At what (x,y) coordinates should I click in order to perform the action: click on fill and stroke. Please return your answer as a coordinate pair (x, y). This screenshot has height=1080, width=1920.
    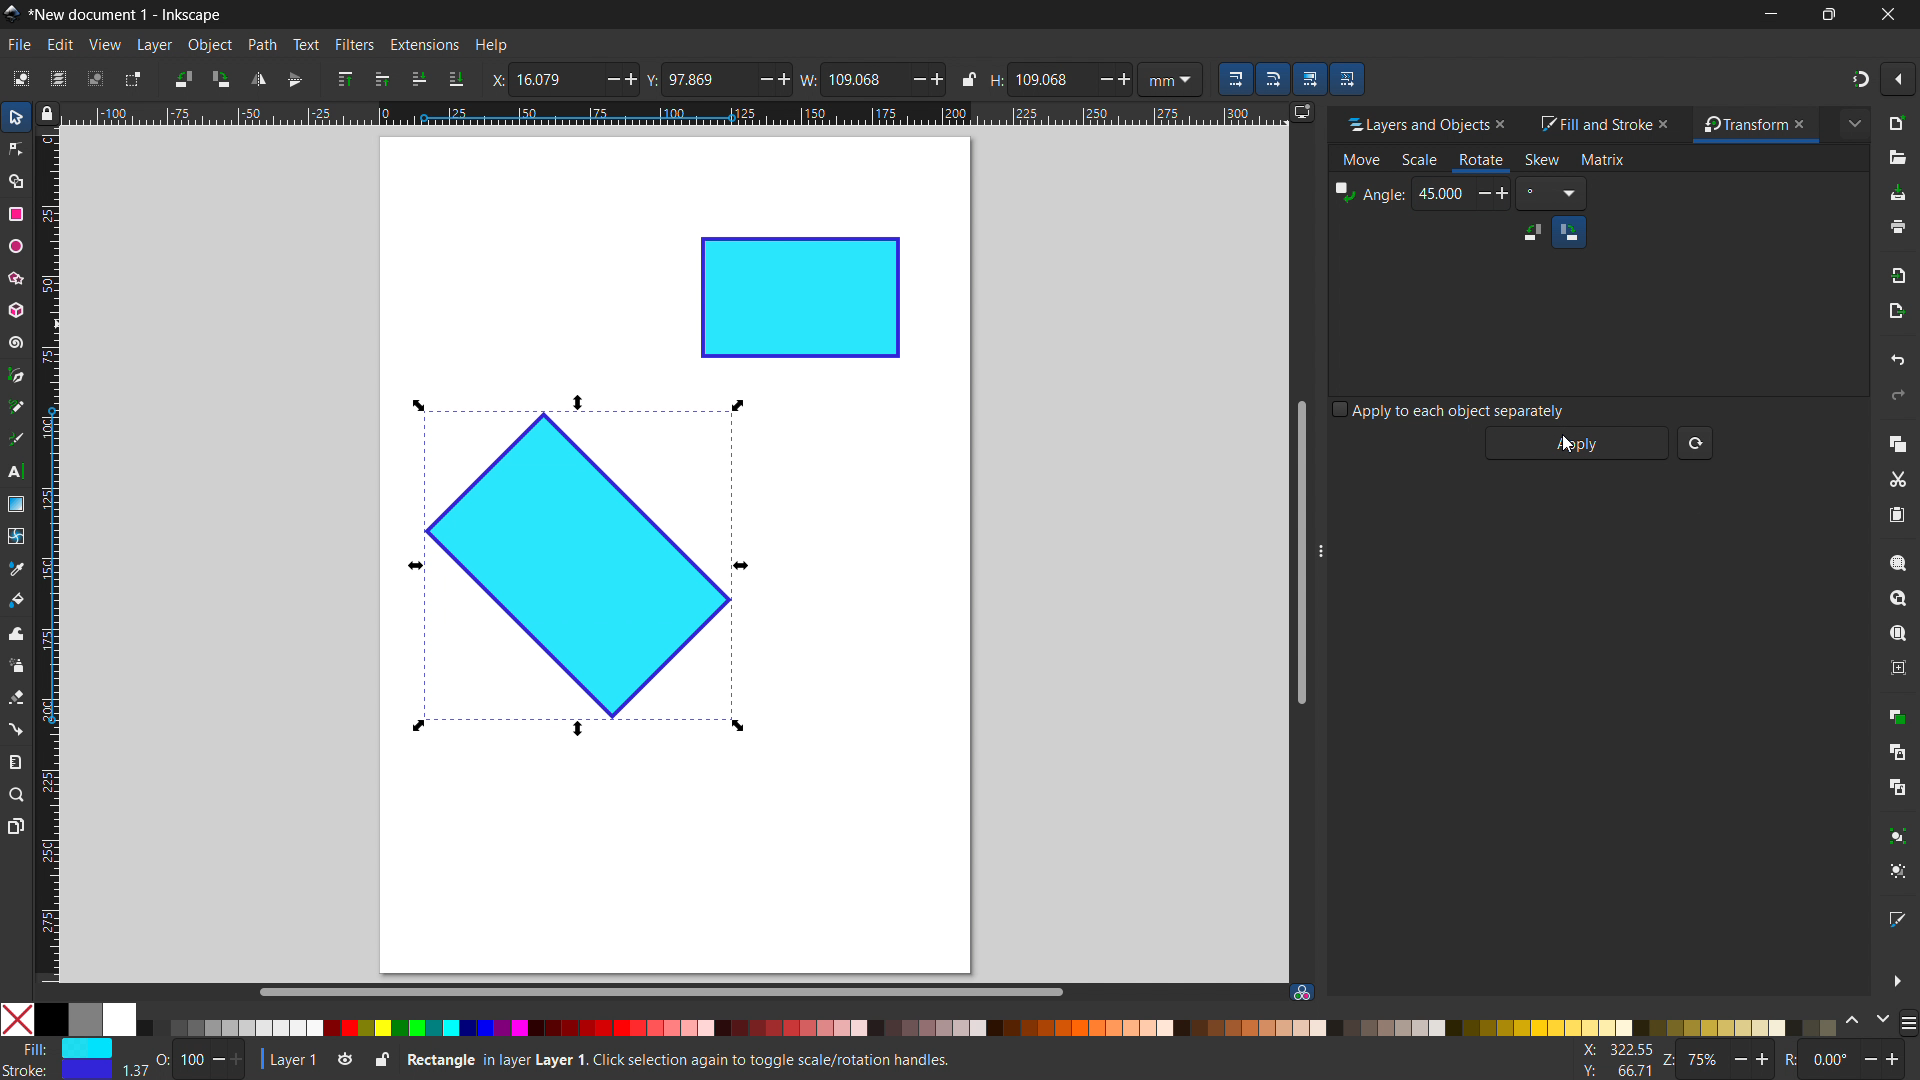
    Looking at the image, I should click on (1593, 125).